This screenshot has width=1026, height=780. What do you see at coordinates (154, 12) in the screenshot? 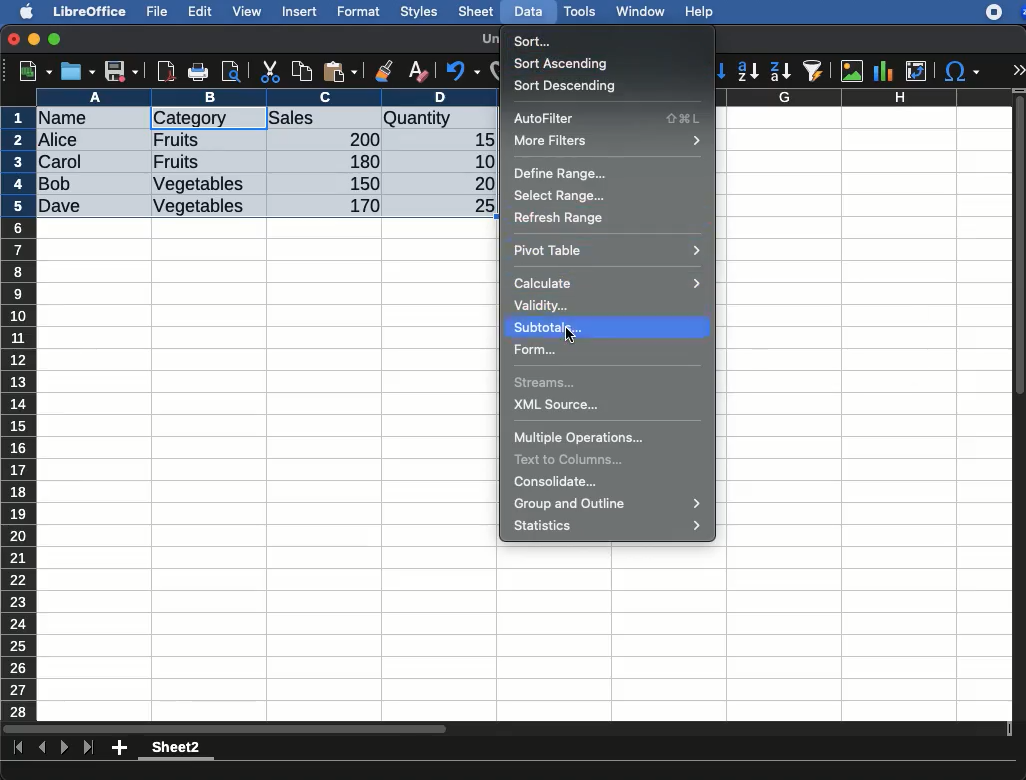
I see `file` at bounding box center [154, 12].